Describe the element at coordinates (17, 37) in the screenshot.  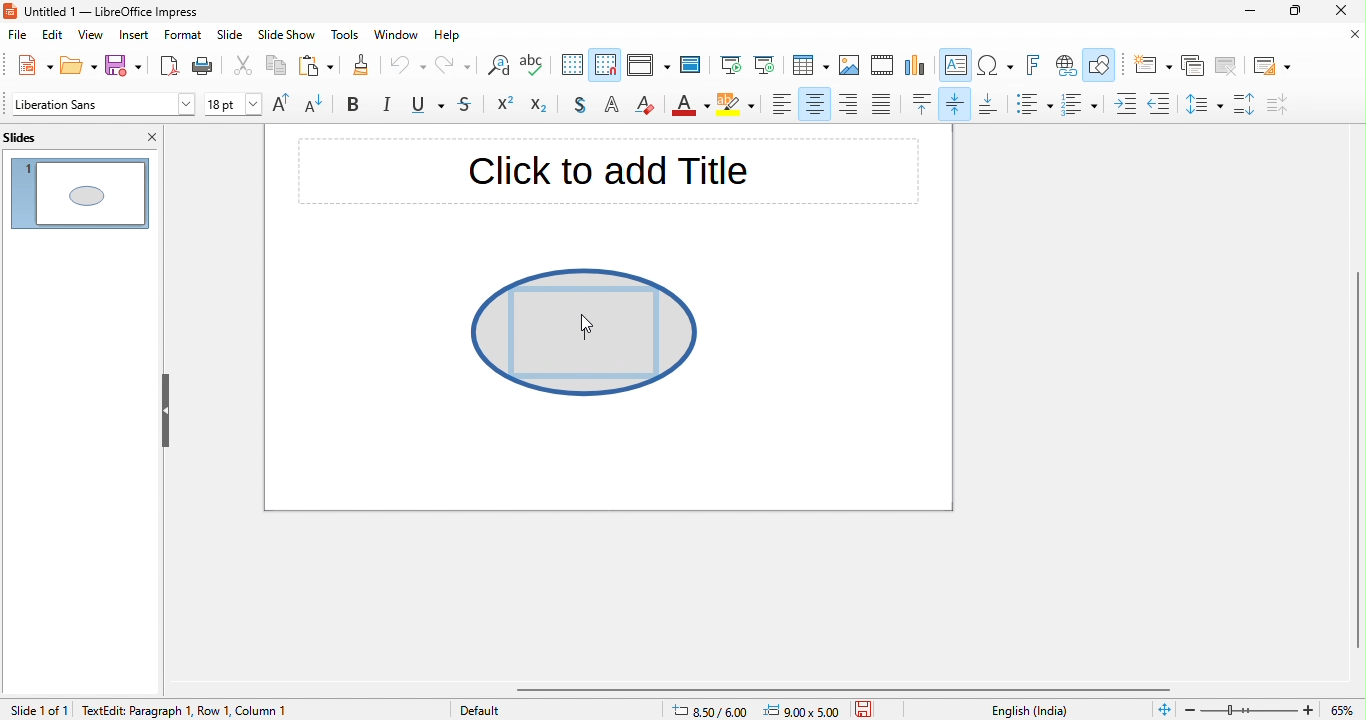
I see `file` at that location.